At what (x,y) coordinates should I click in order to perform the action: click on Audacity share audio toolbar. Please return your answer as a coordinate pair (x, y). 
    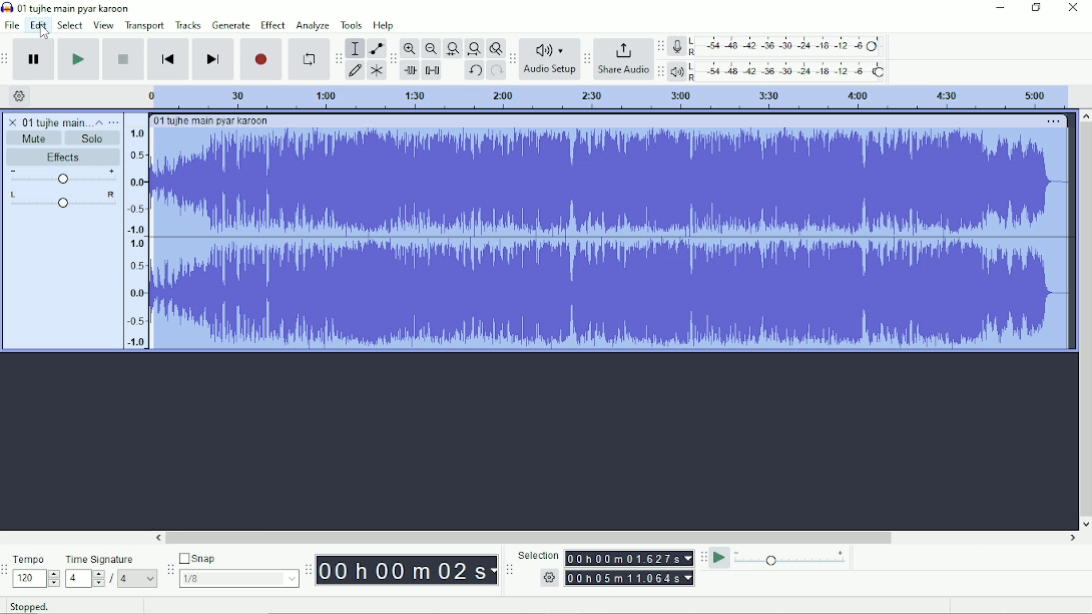
    Looking at the image, I should click on (587, 58).